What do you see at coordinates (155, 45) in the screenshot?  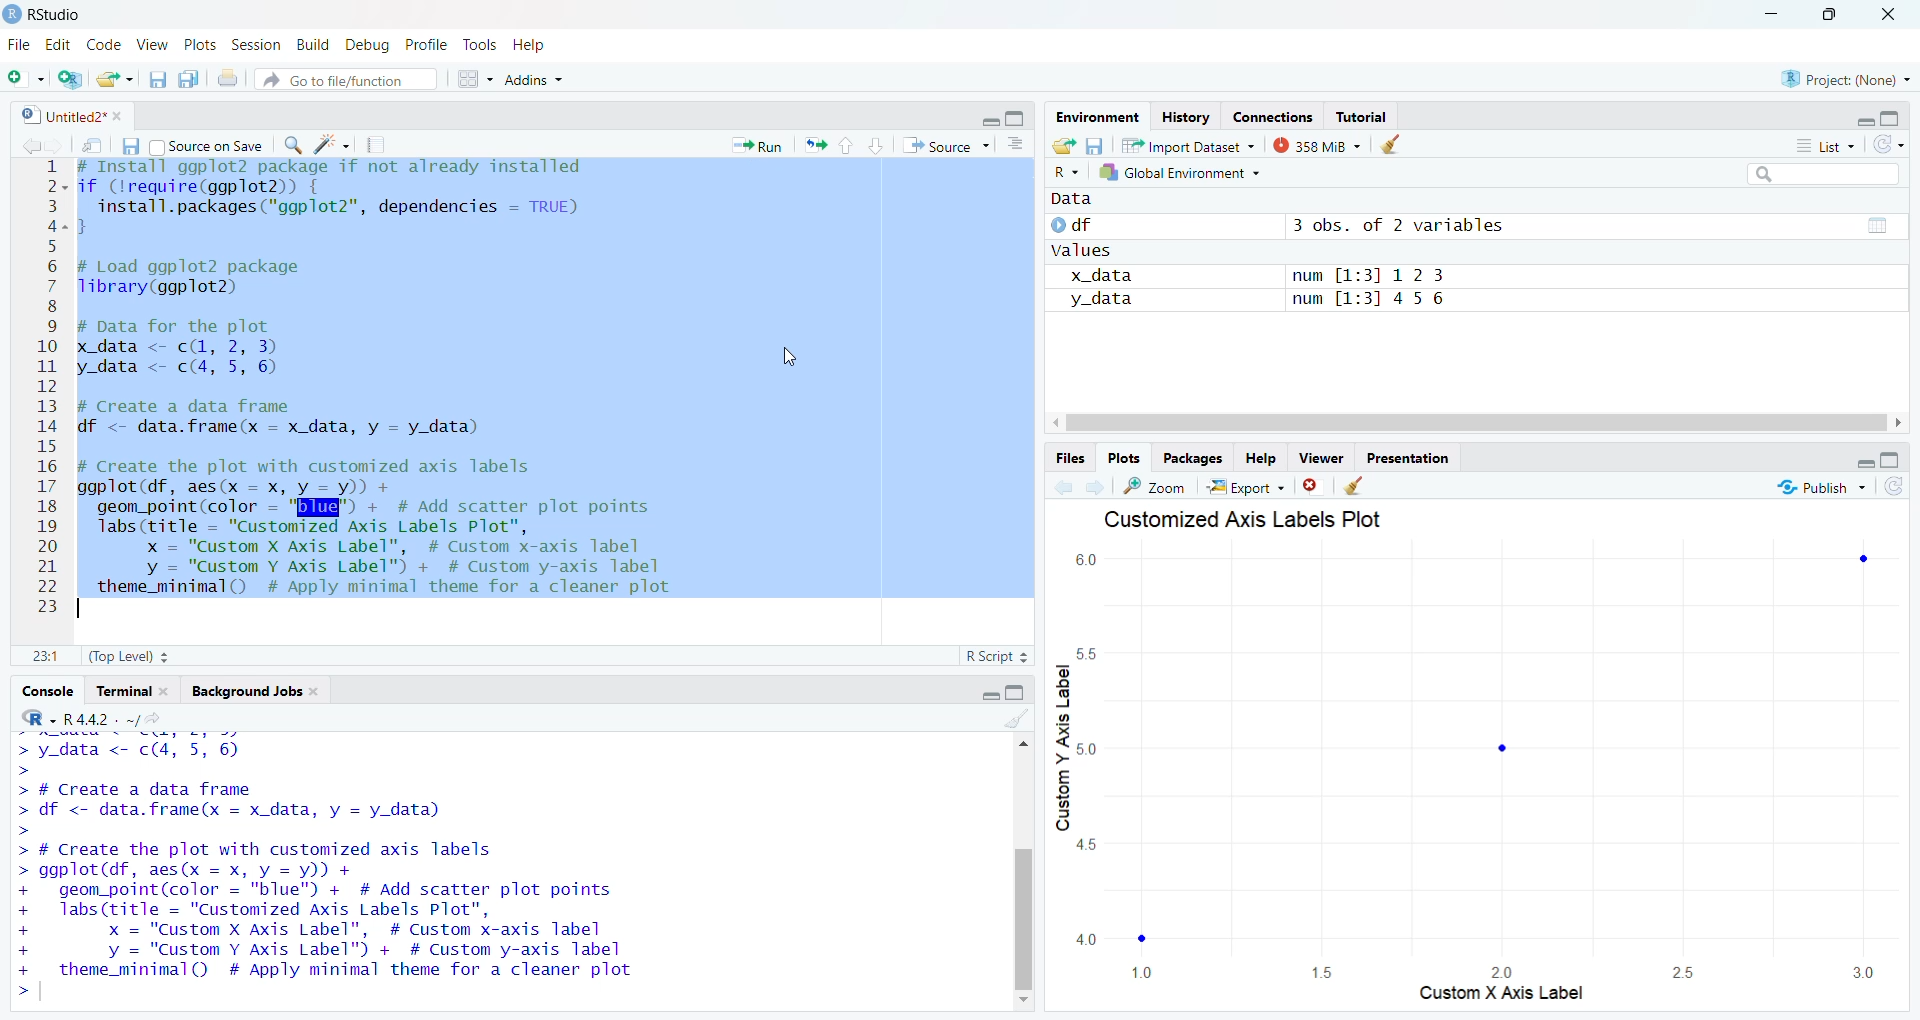 I see `View` at bounding box center [155, 45].